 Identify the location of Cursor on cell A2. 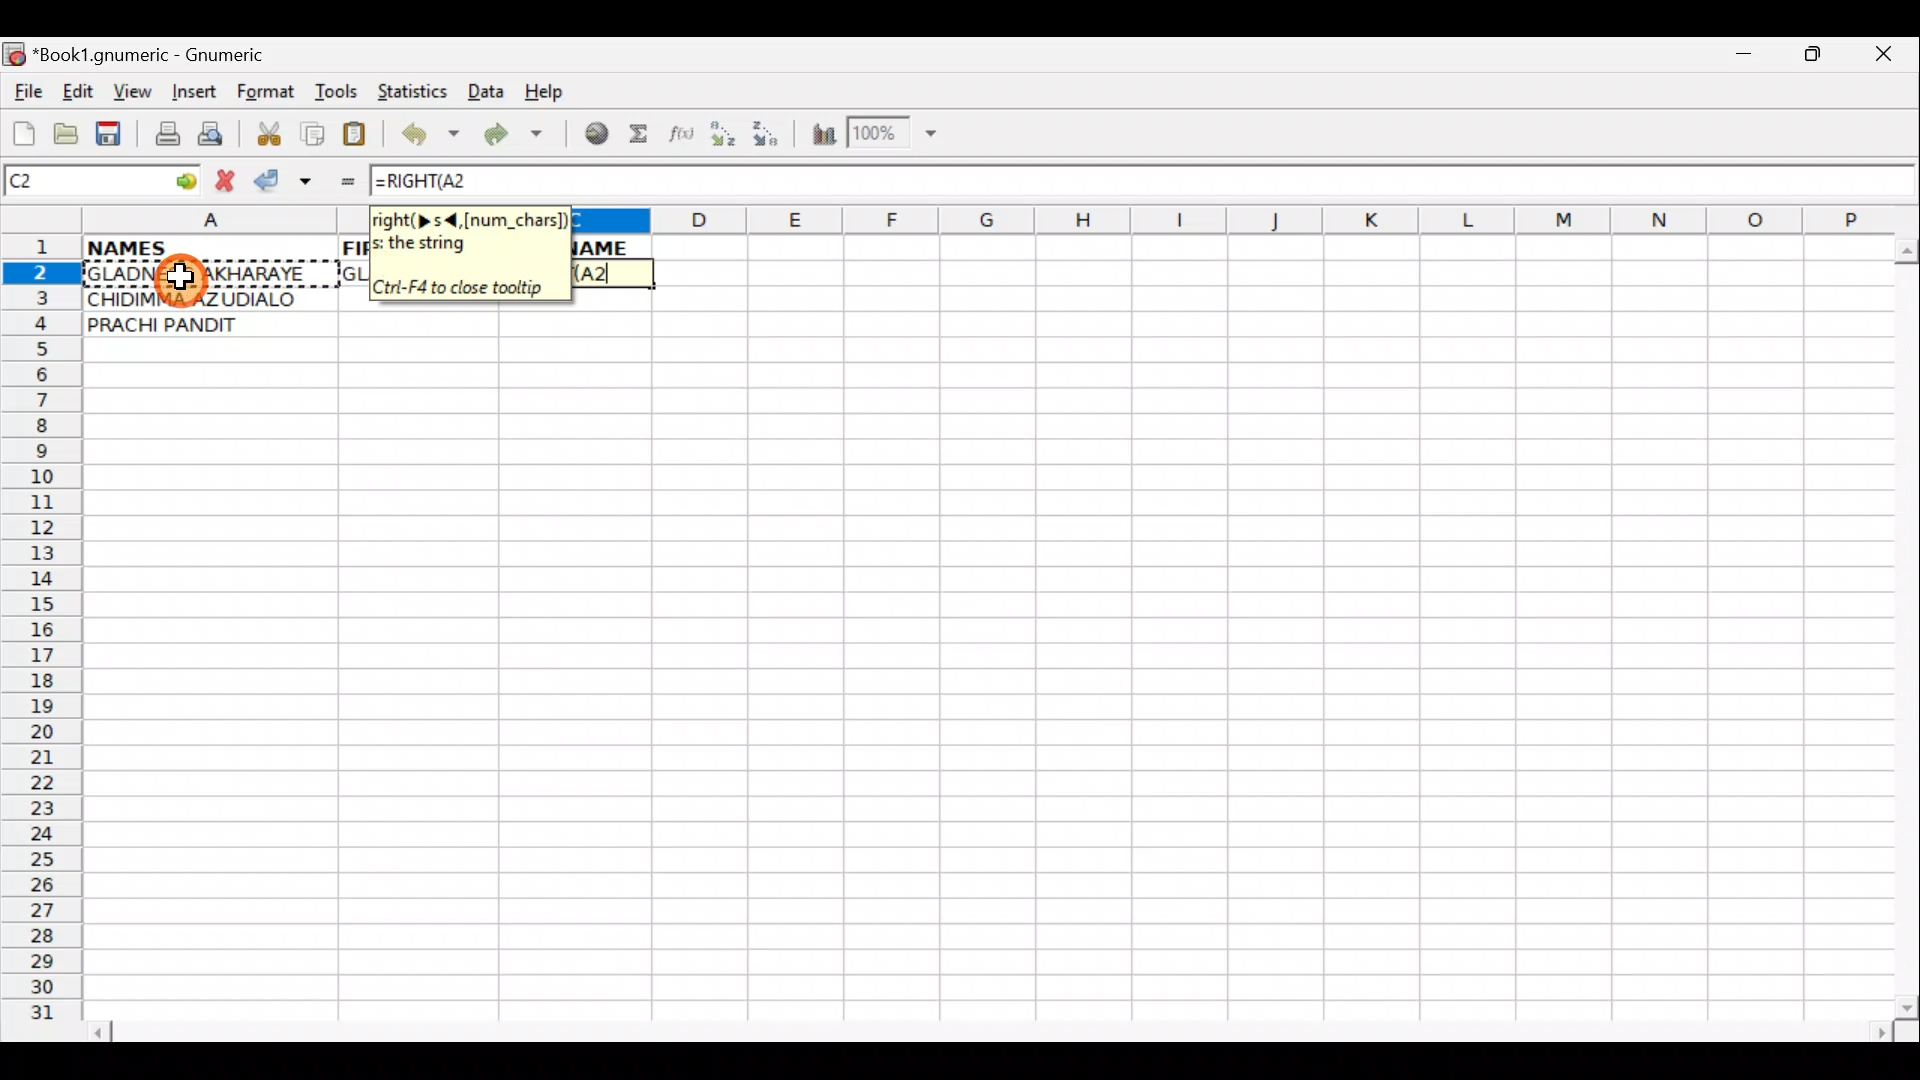
(181, 273).